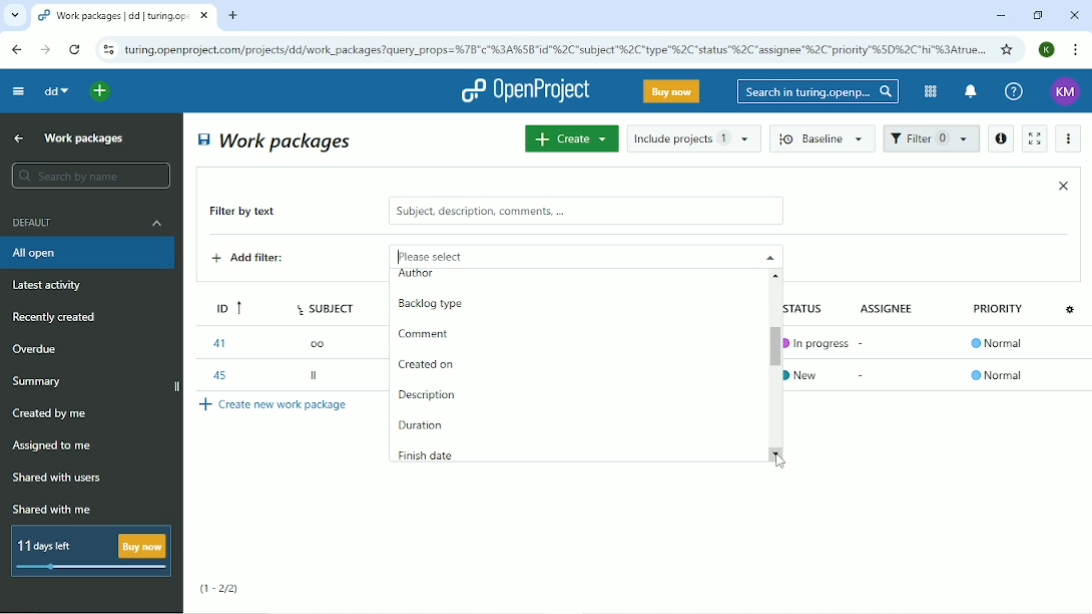 Image resolution: width=1092 pixels, height=614 pixels. Describe the element at coordinates (37, 350) in the screenshot. I see `Overdue` at that location.